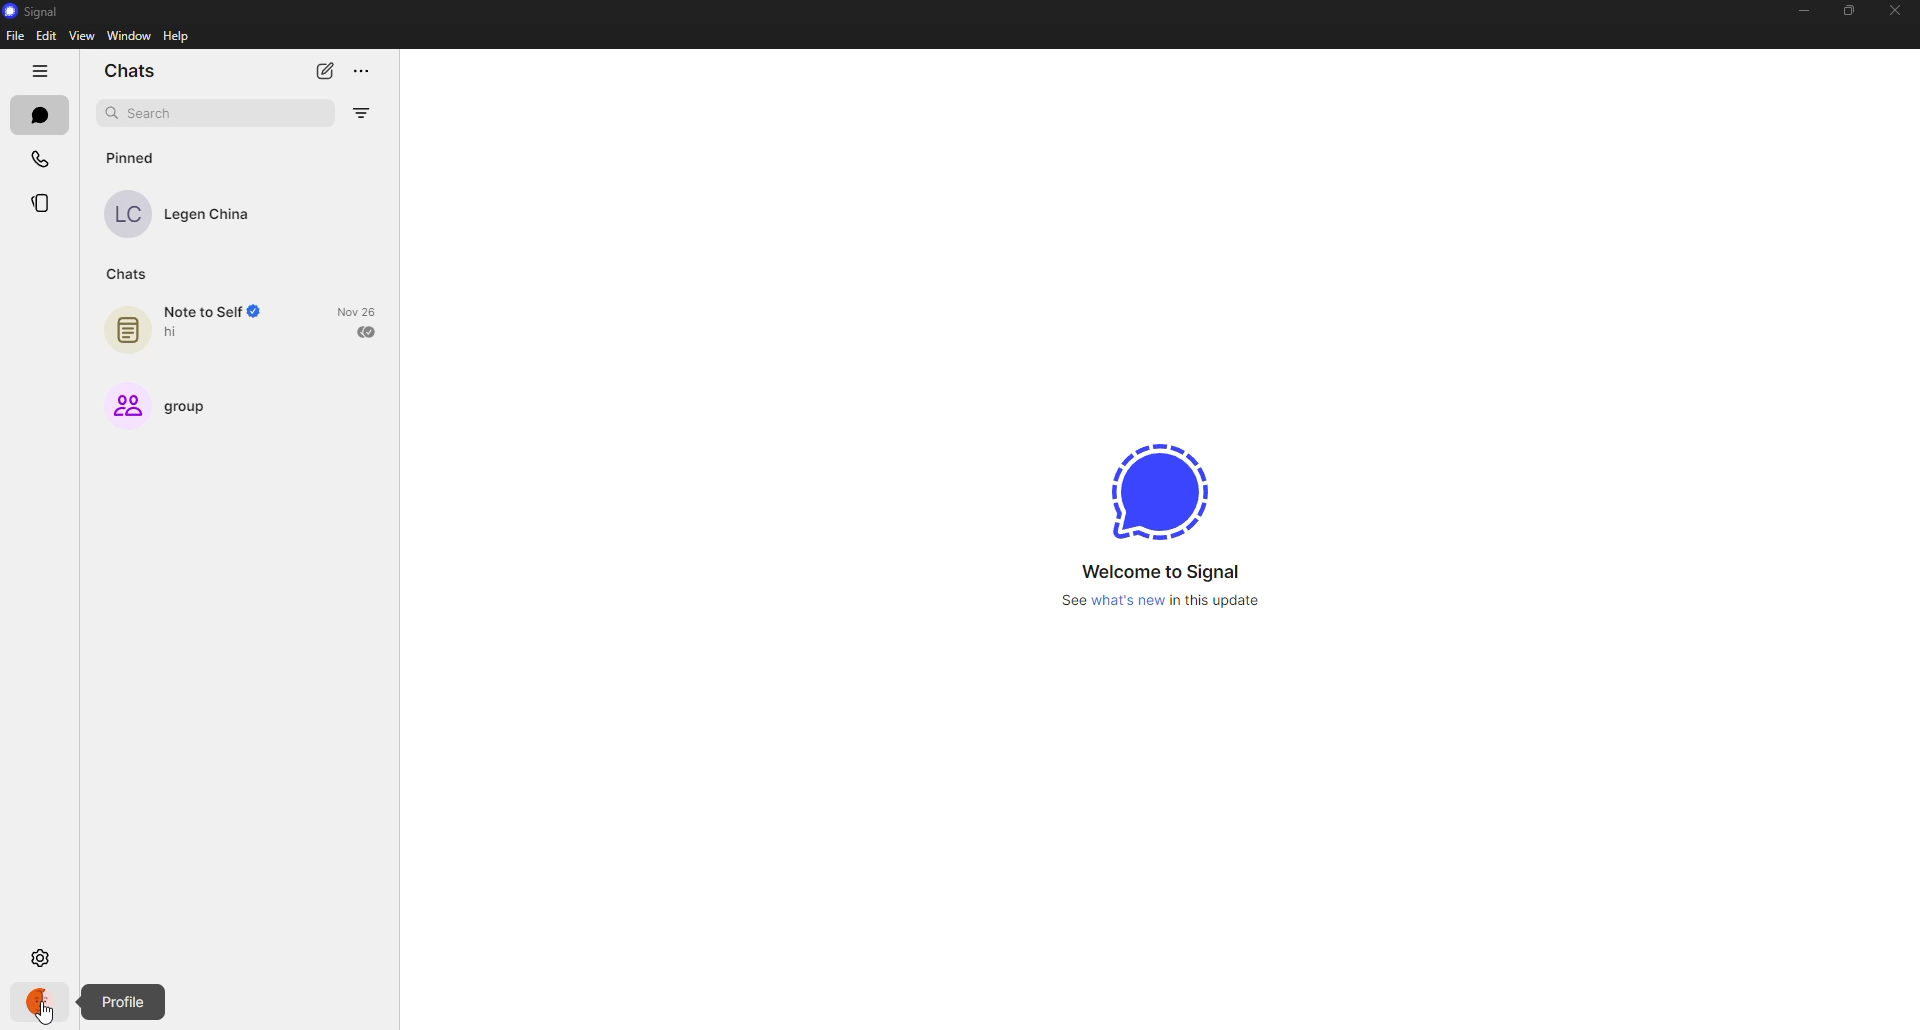 The width and height of the screenshot is (1920, 1030). I want to click on edit, so click(46, 36).